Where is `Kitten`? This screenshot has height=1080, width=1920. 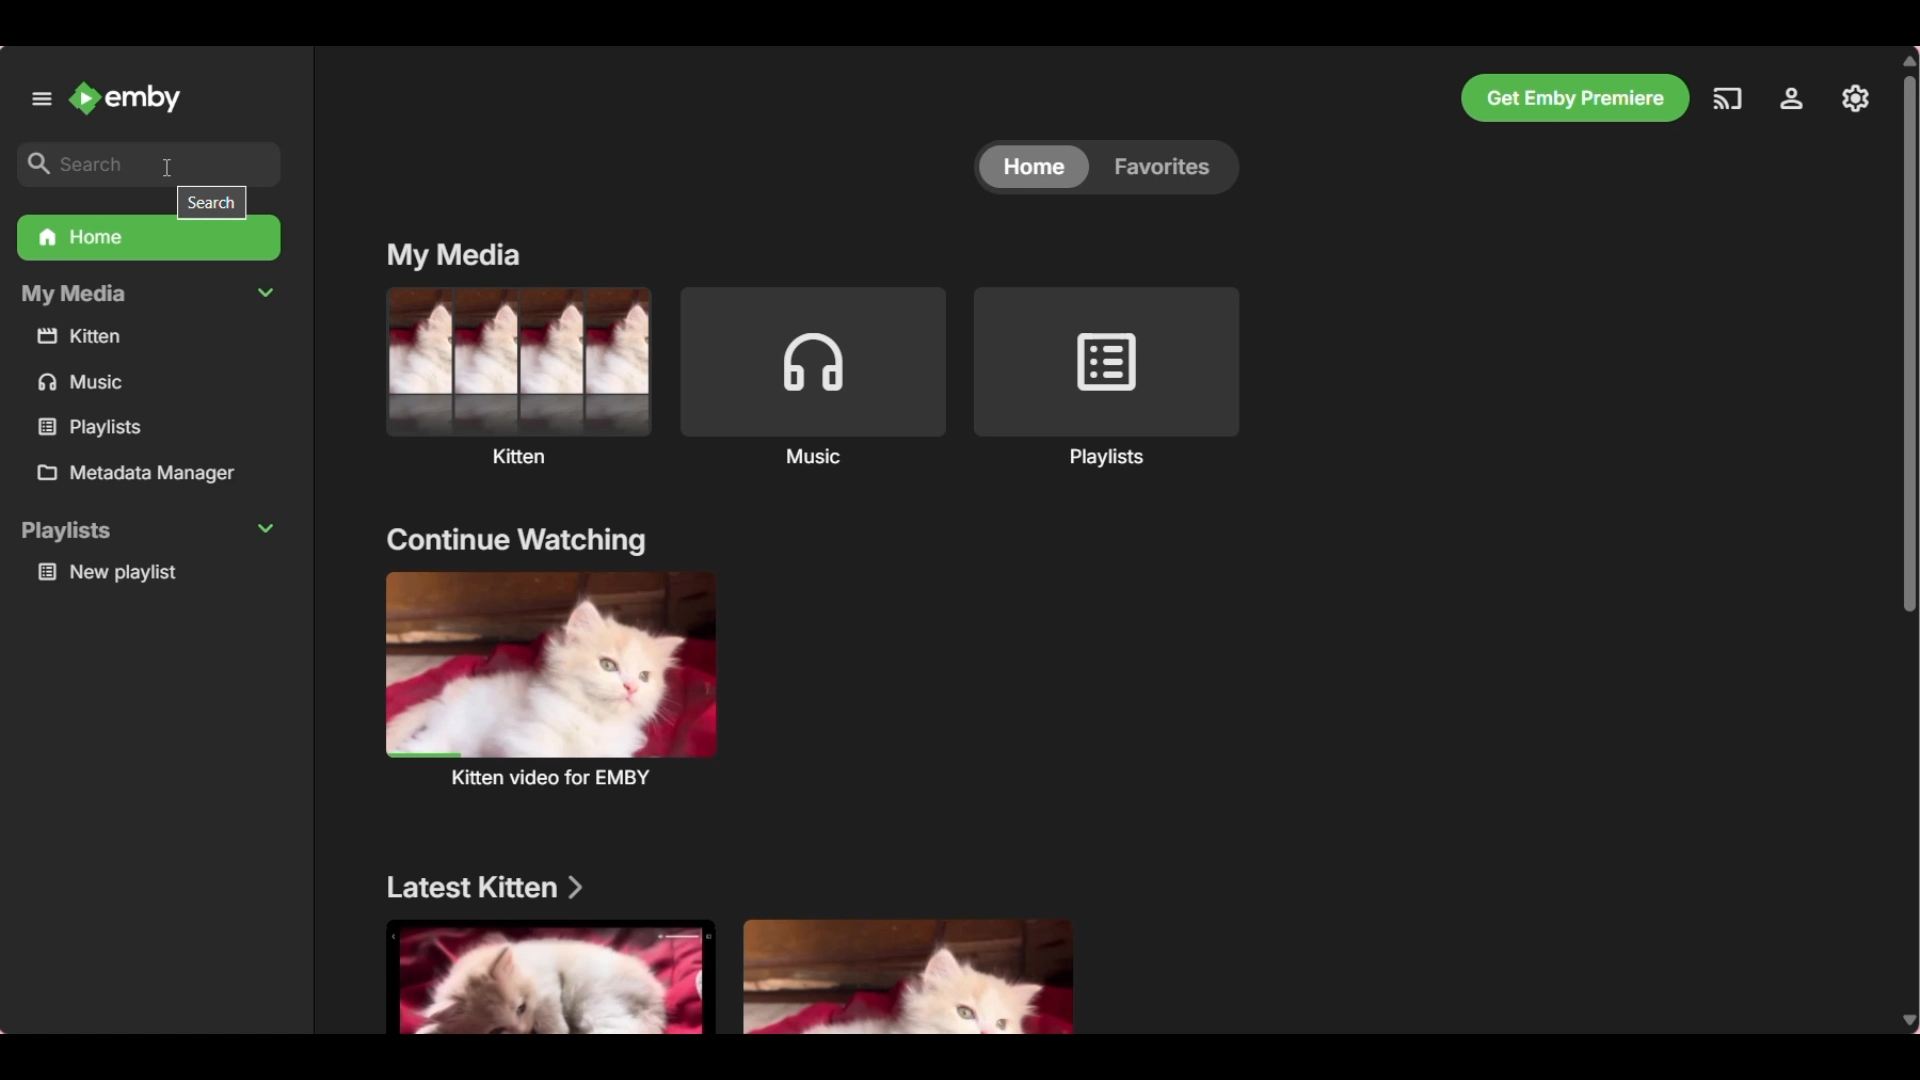 Kitten is located at coordinates (514, 375).